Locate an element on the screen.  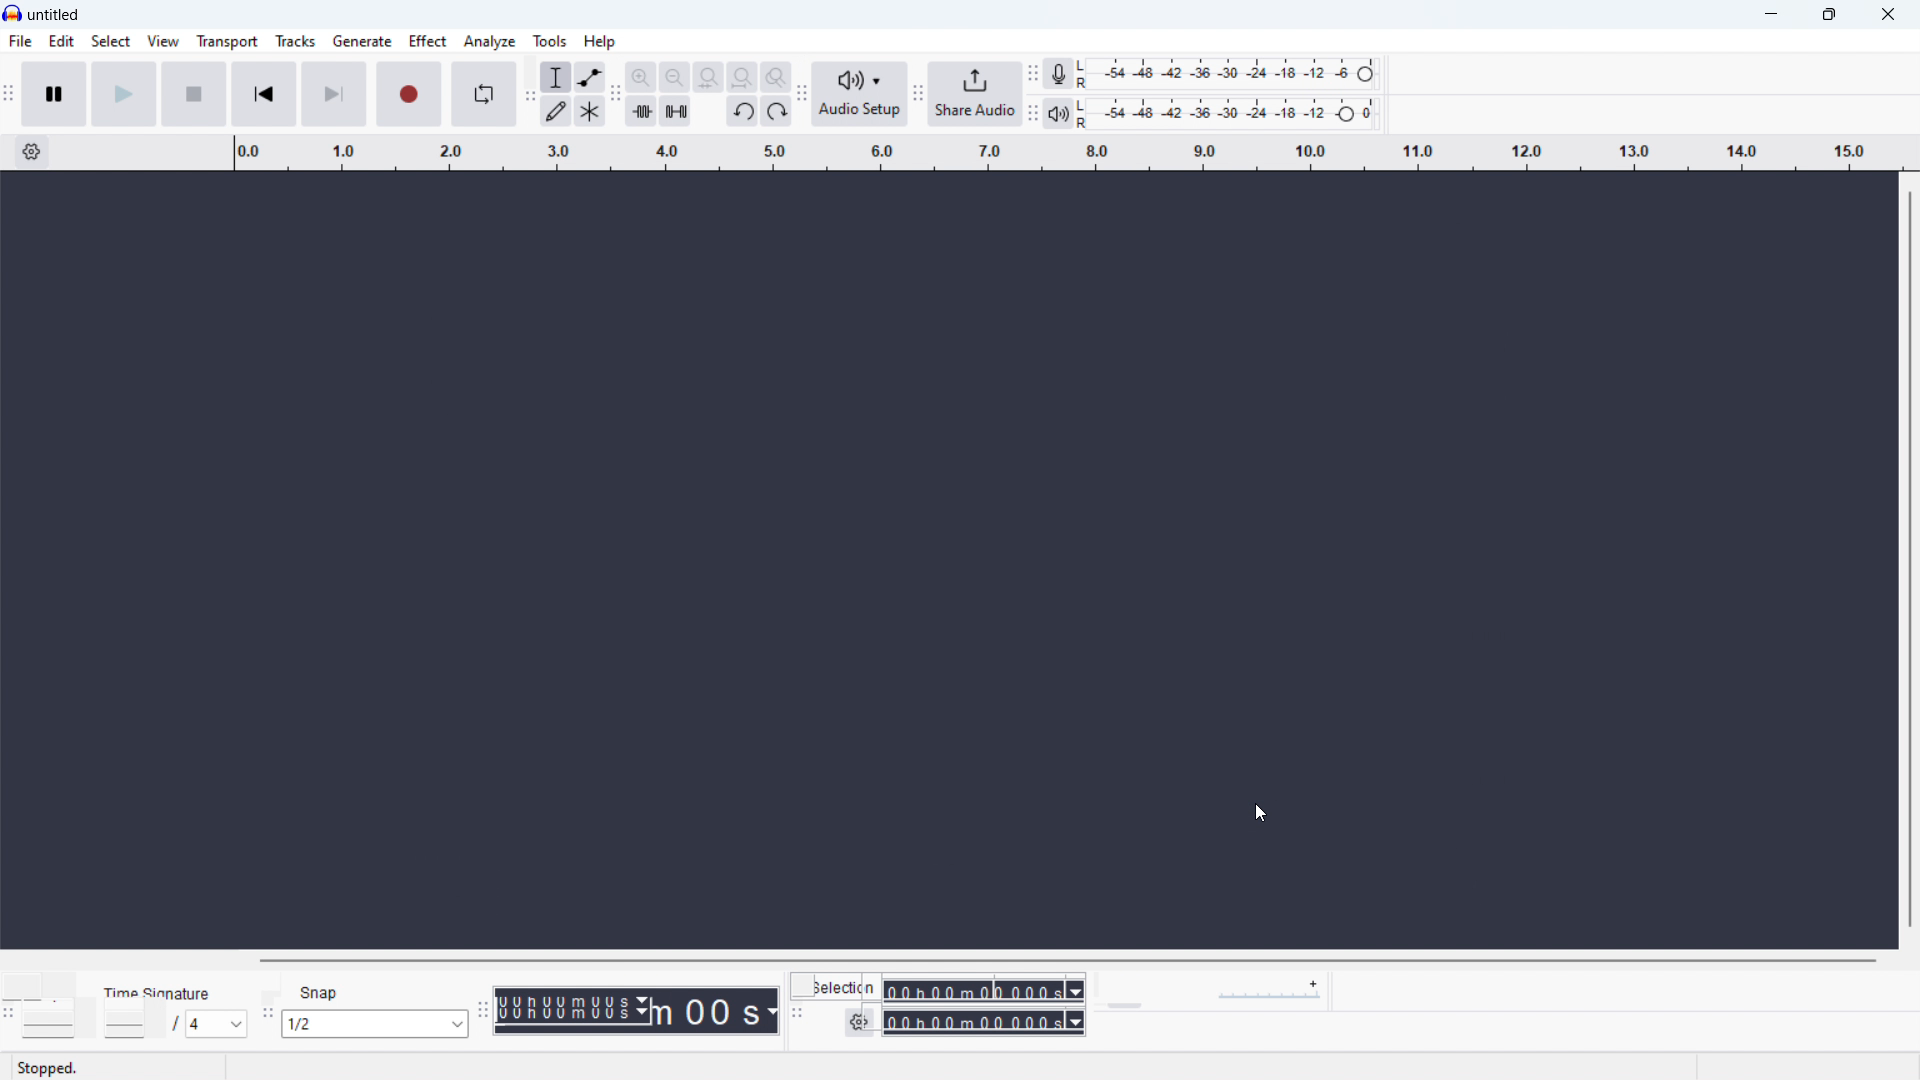
cursor is located at coordinates (1260, 812).